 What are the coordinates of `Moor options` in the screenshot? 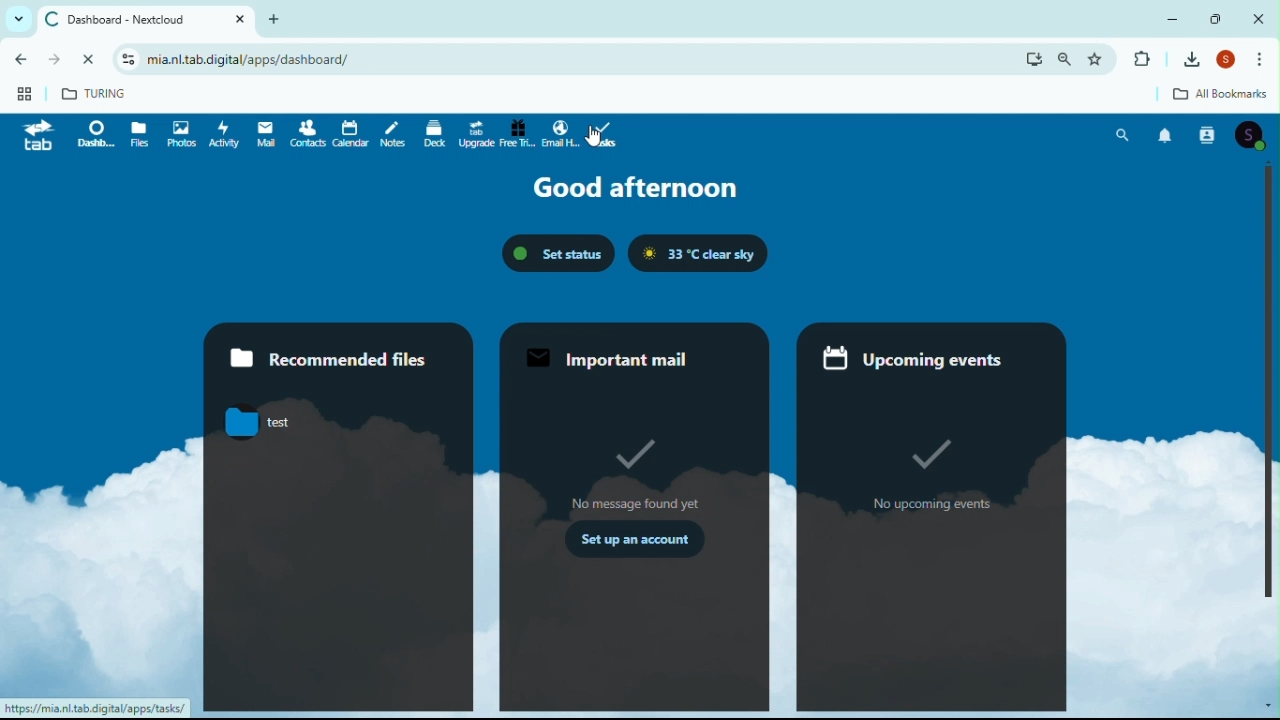 It's located at (1265, 60).